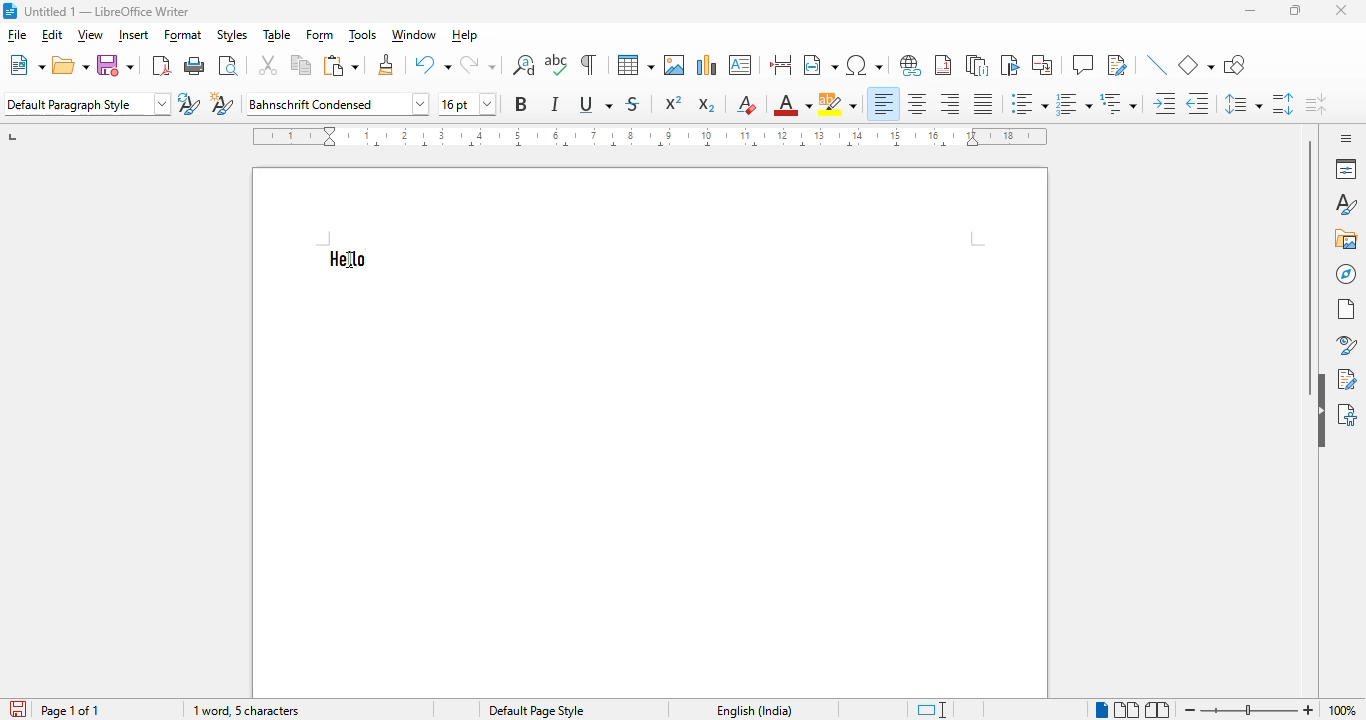 The height and width of the screenshot is (720, 1366). I want to click on new style from selection, so click(224, 105).